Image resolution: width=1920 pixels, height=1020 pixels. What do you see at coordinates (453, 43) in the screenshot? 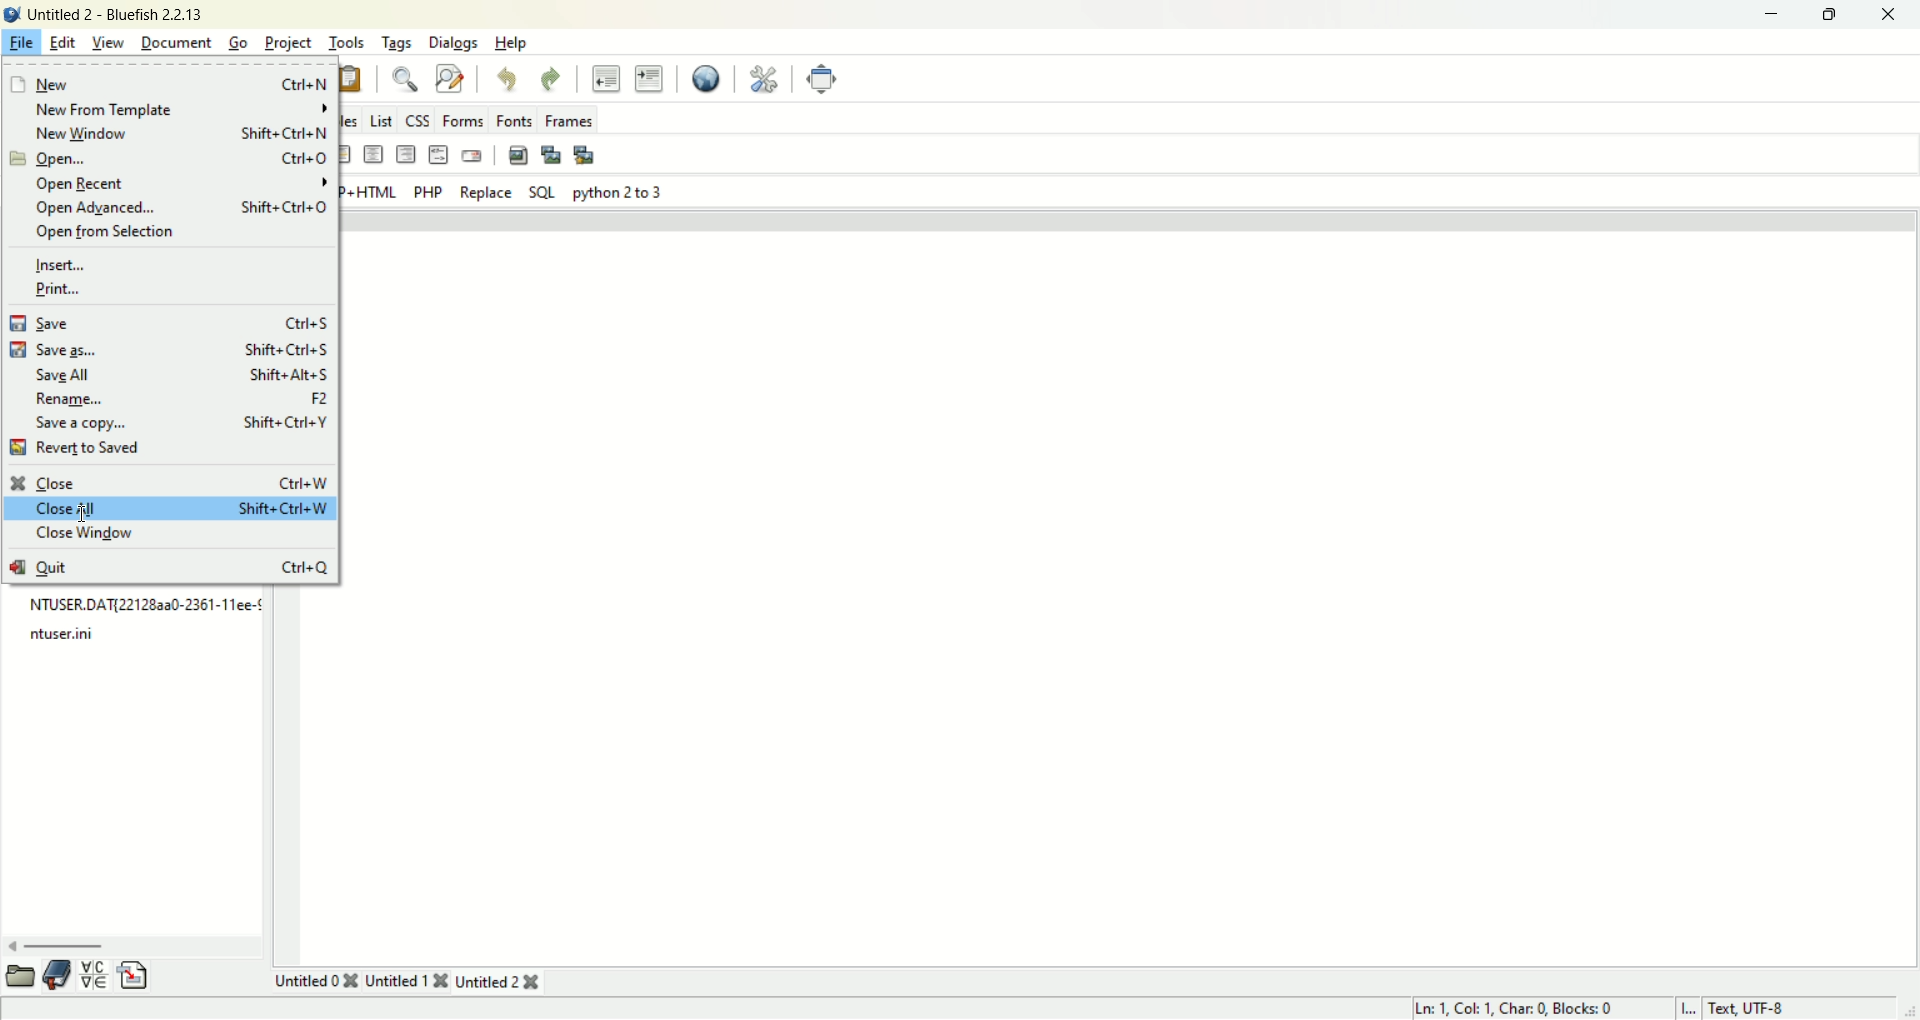
I see `dialogs` at bounding box center [453, 43].